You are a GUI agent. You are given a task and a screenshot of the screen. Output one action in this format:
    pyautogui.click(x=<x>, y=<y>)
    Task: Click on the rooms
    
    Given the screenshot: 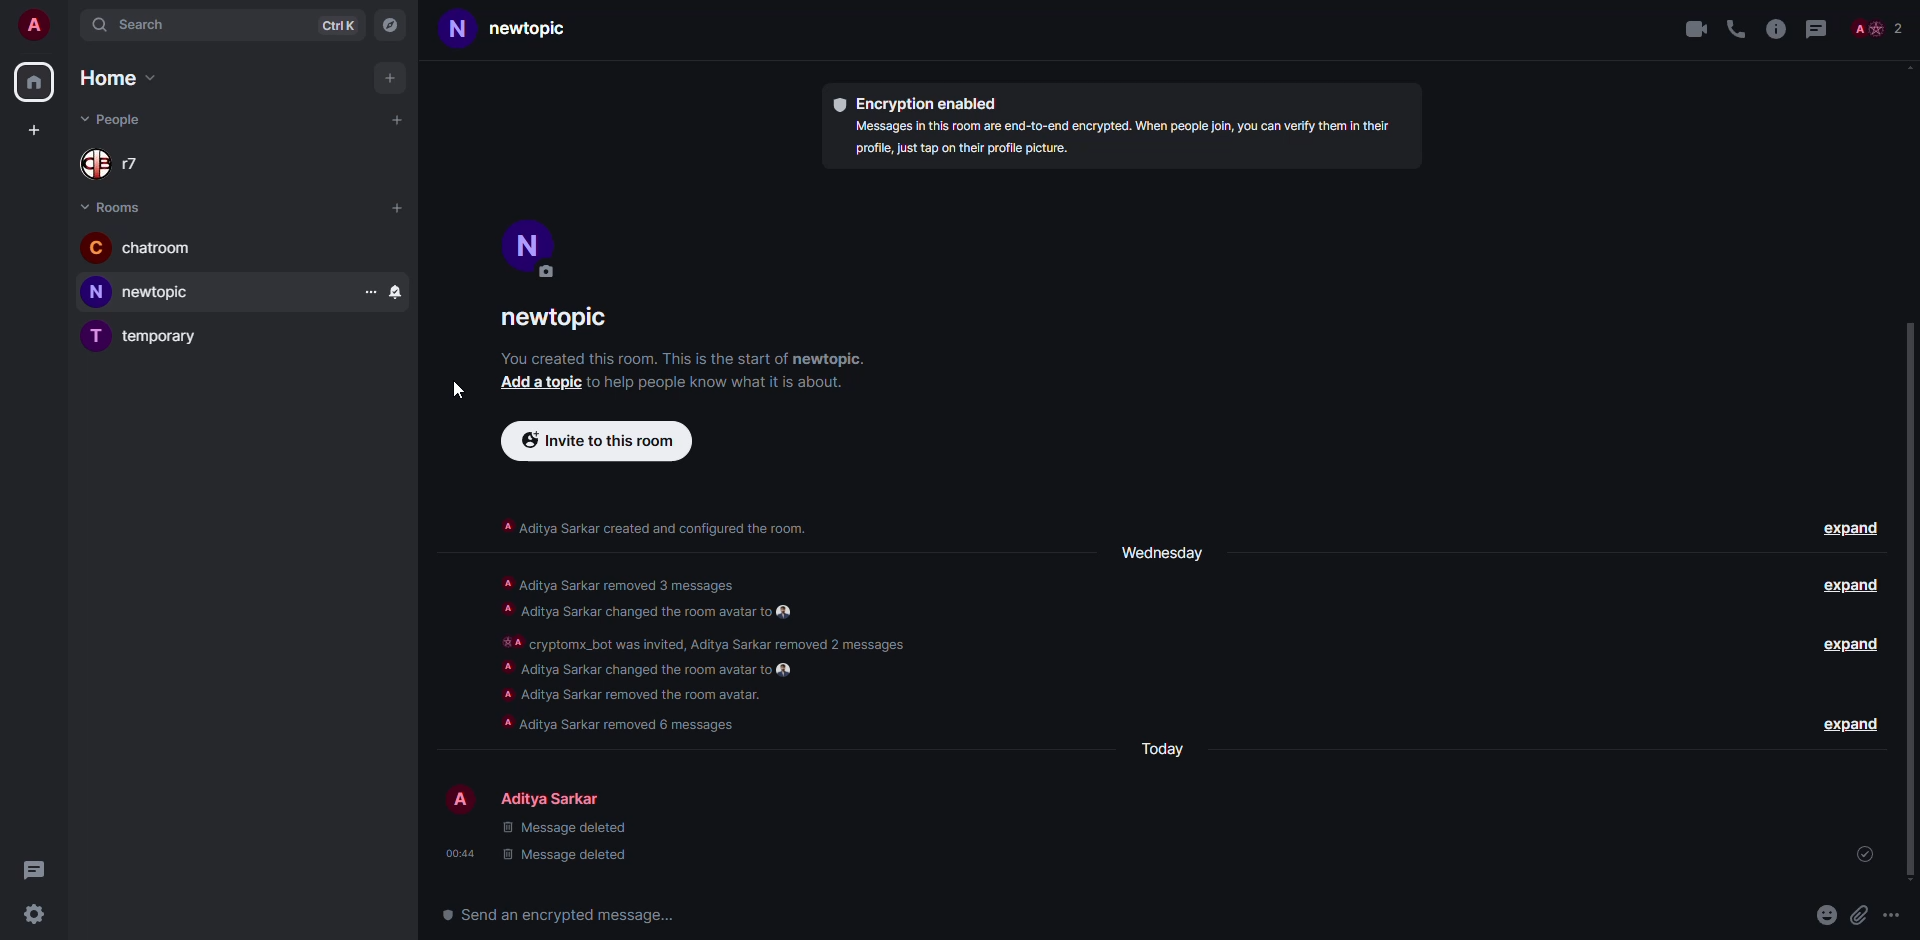 What is the action you would take?
    pyautogui.click(x=115, y=207)
    